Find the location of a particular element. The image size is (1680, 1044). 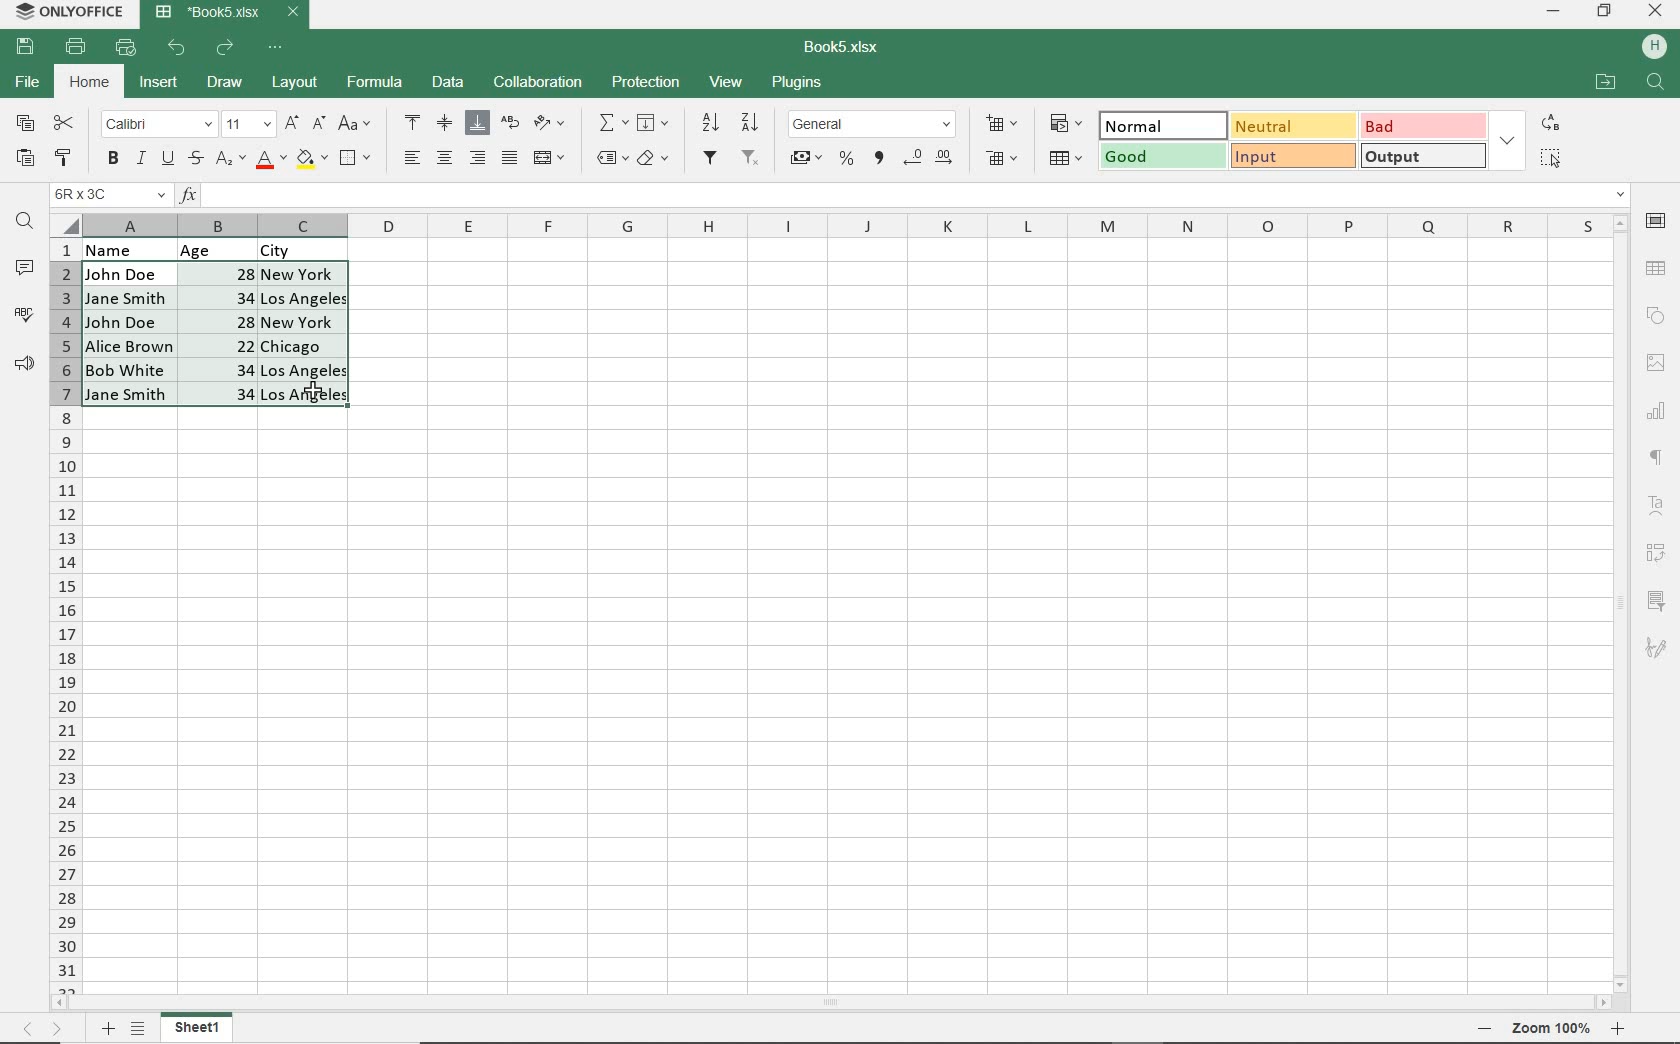

FILL is located at coordinates (658, 124).